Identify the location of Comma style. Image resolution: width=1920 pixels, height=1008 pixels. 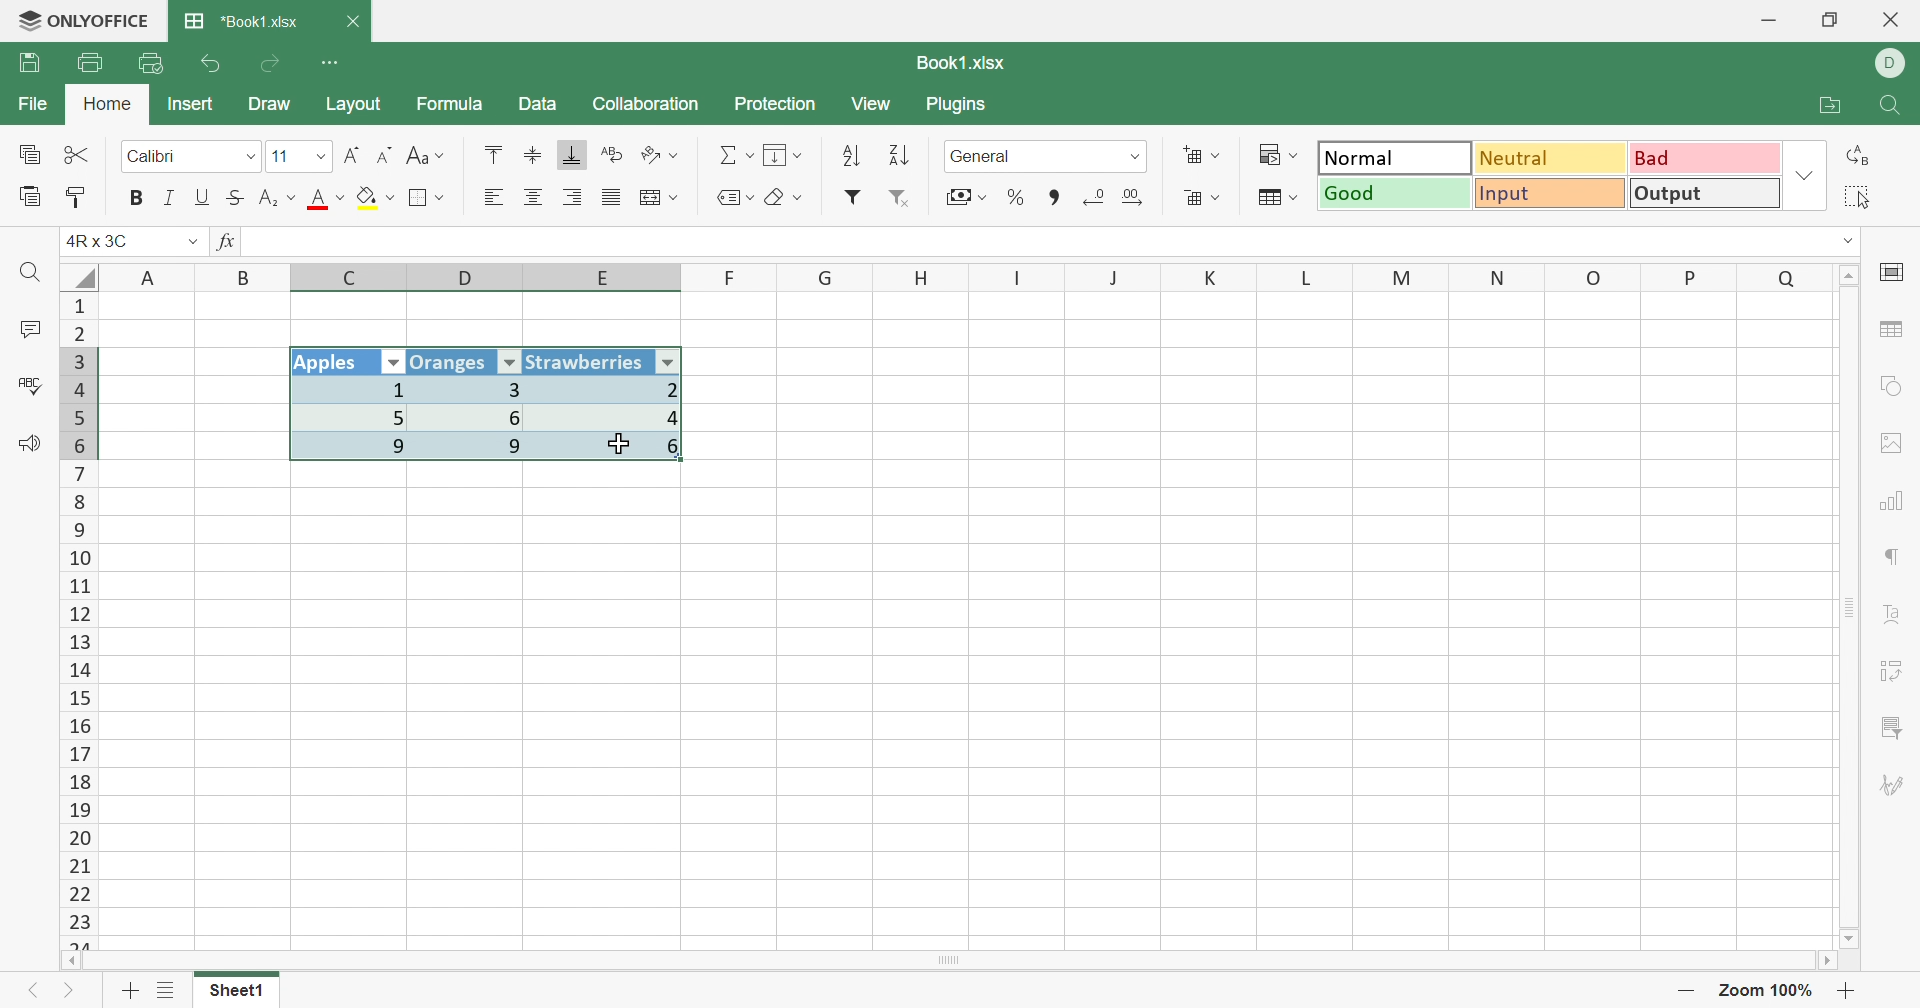
(1055, 195).